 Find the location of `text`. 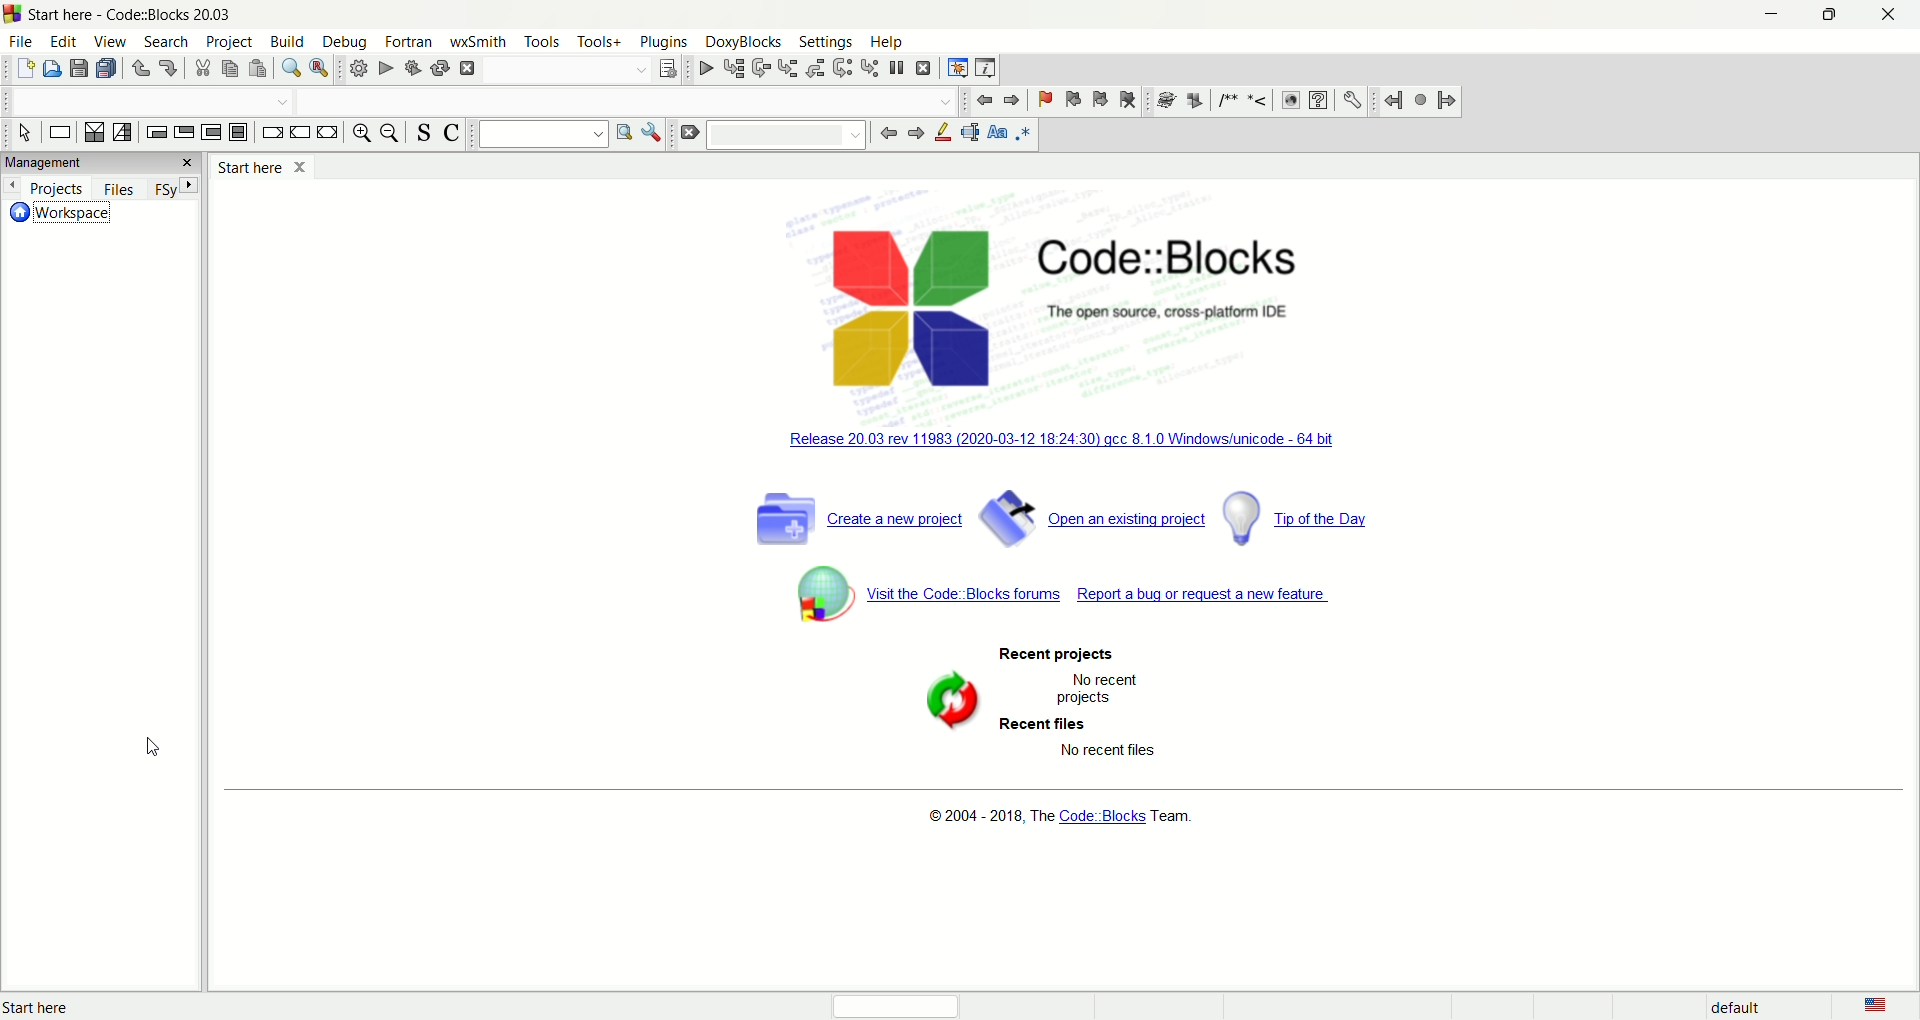

text is located at coordinates (1111, 751).